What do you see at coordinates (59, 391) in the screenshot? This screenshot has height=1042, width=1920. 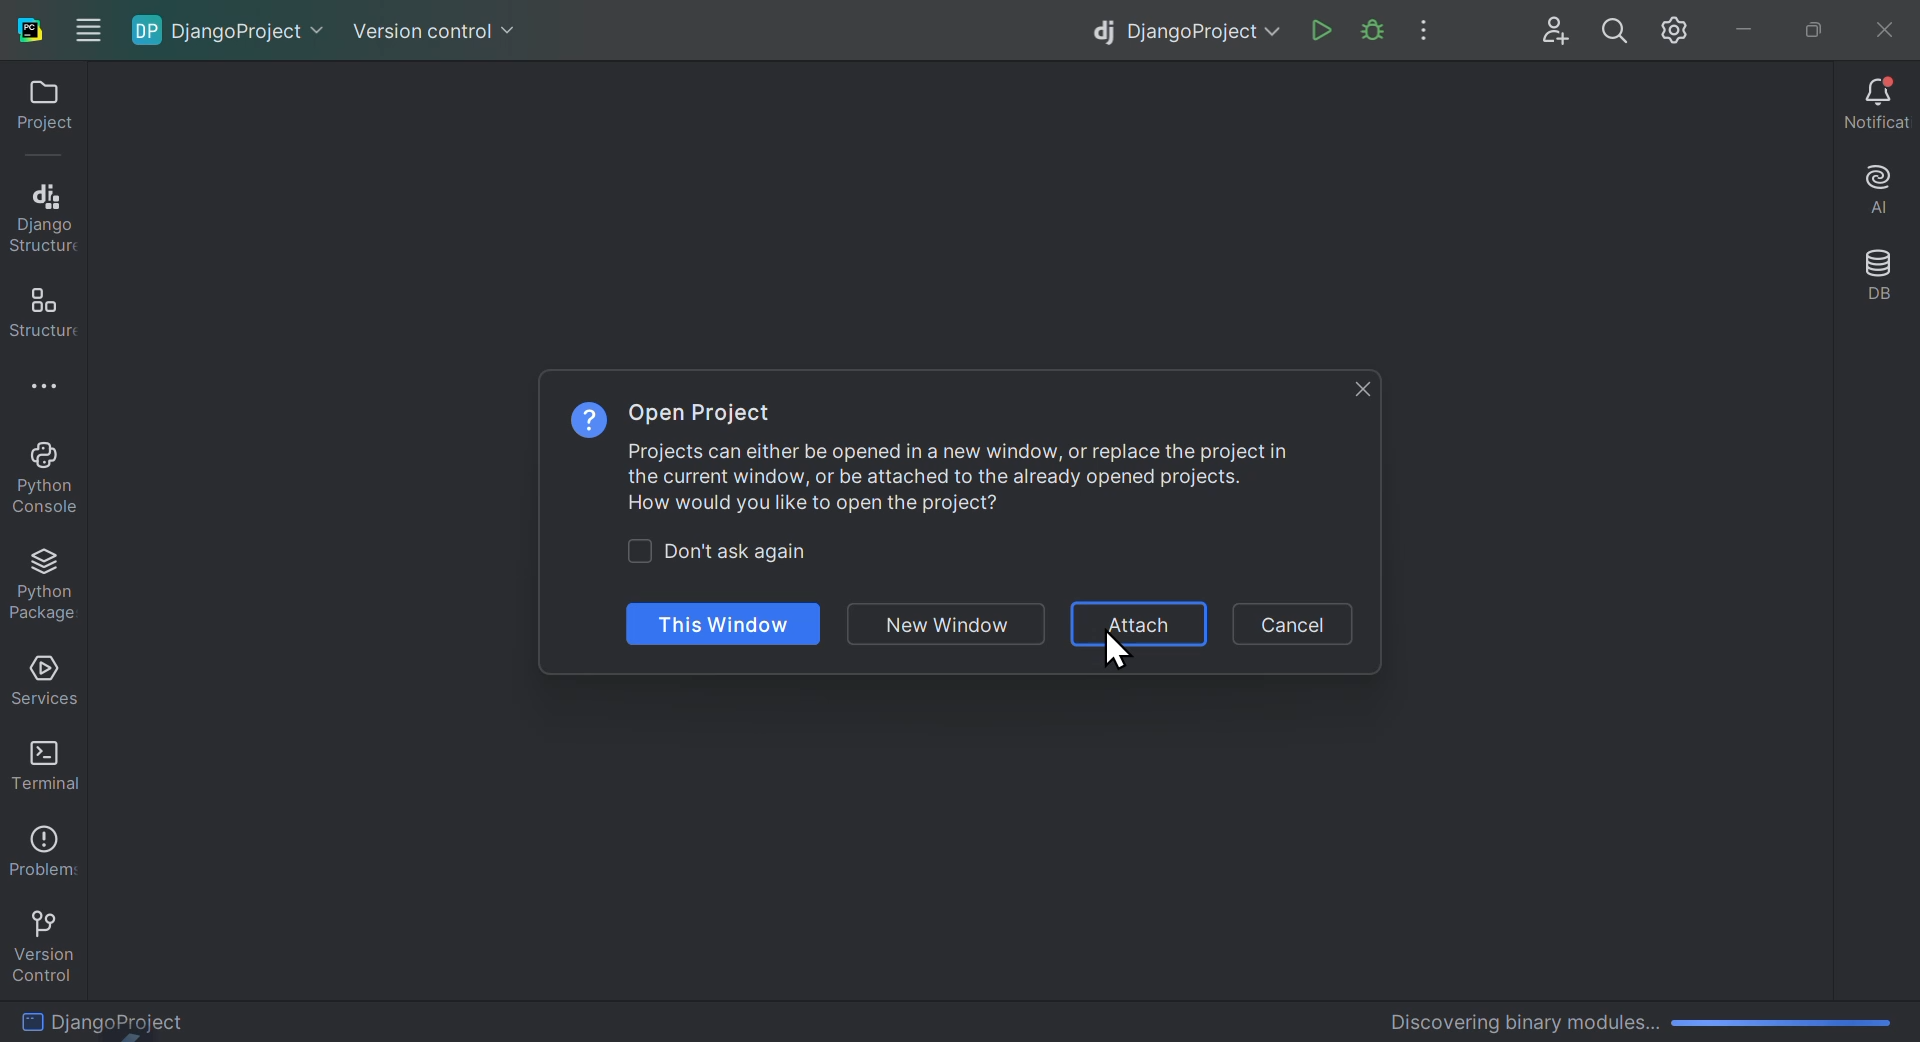 I see `More options` at bounding box center [59, 391].